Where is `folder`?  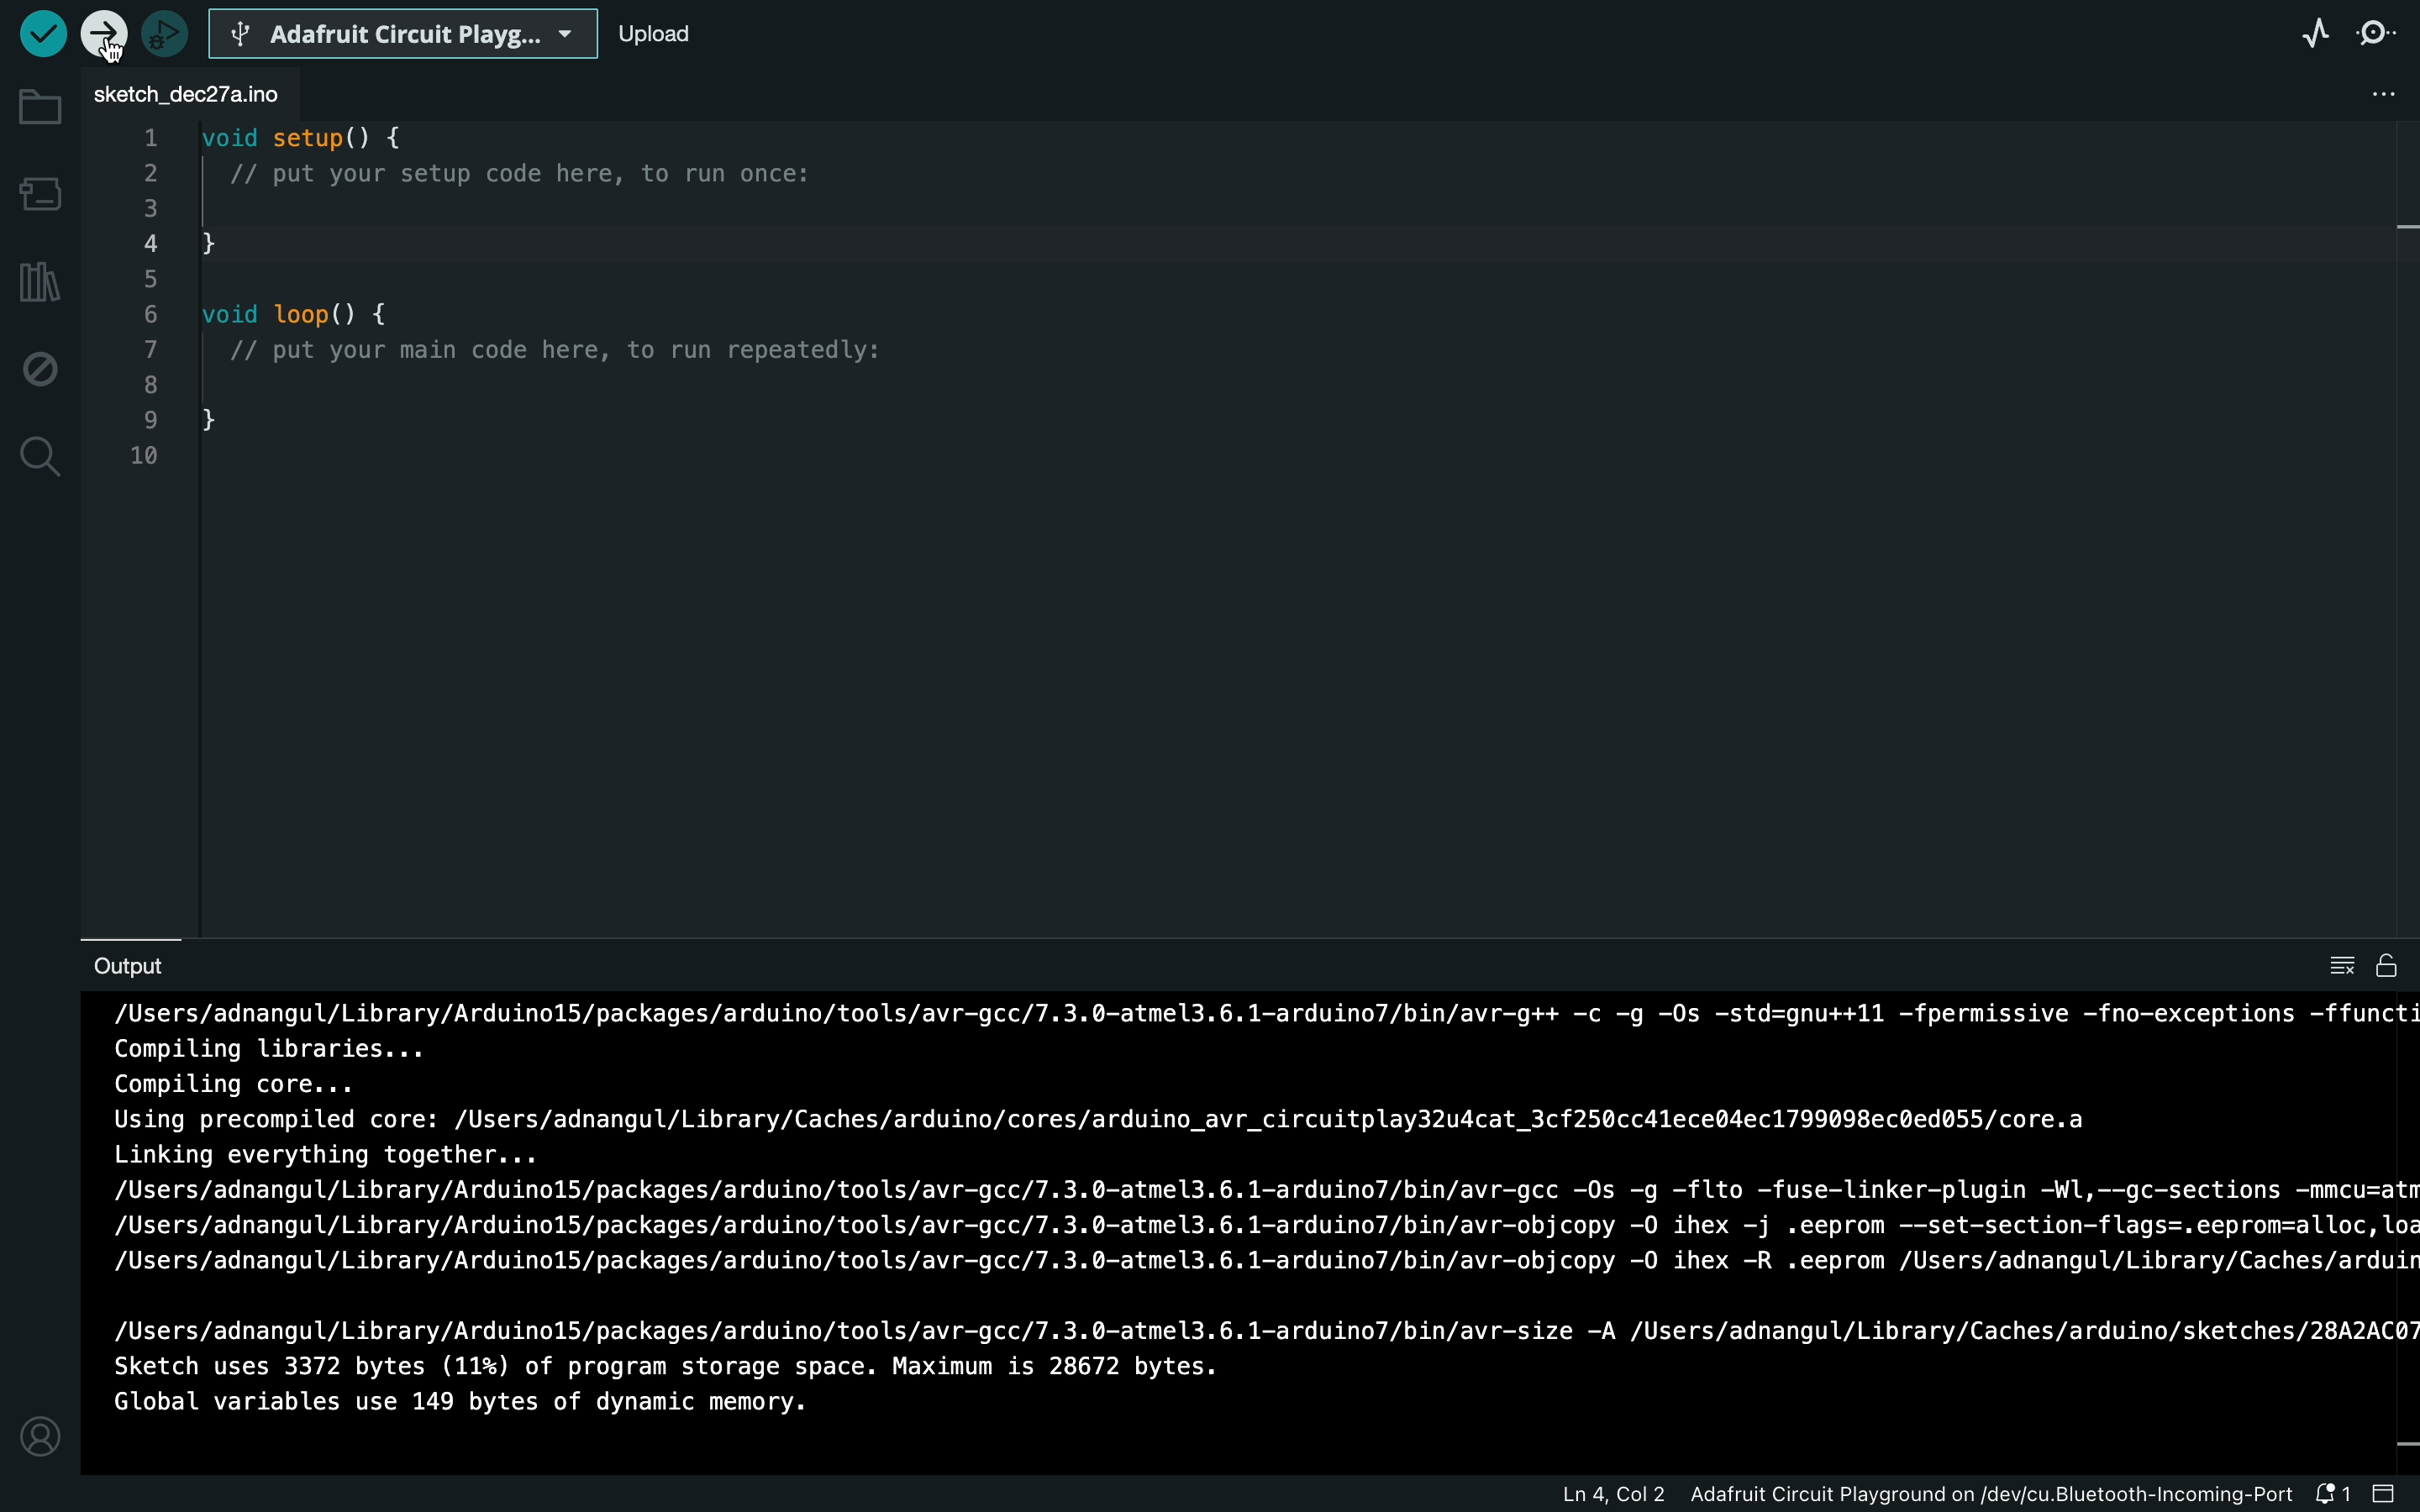
folder is located at coordinates (41, 109).